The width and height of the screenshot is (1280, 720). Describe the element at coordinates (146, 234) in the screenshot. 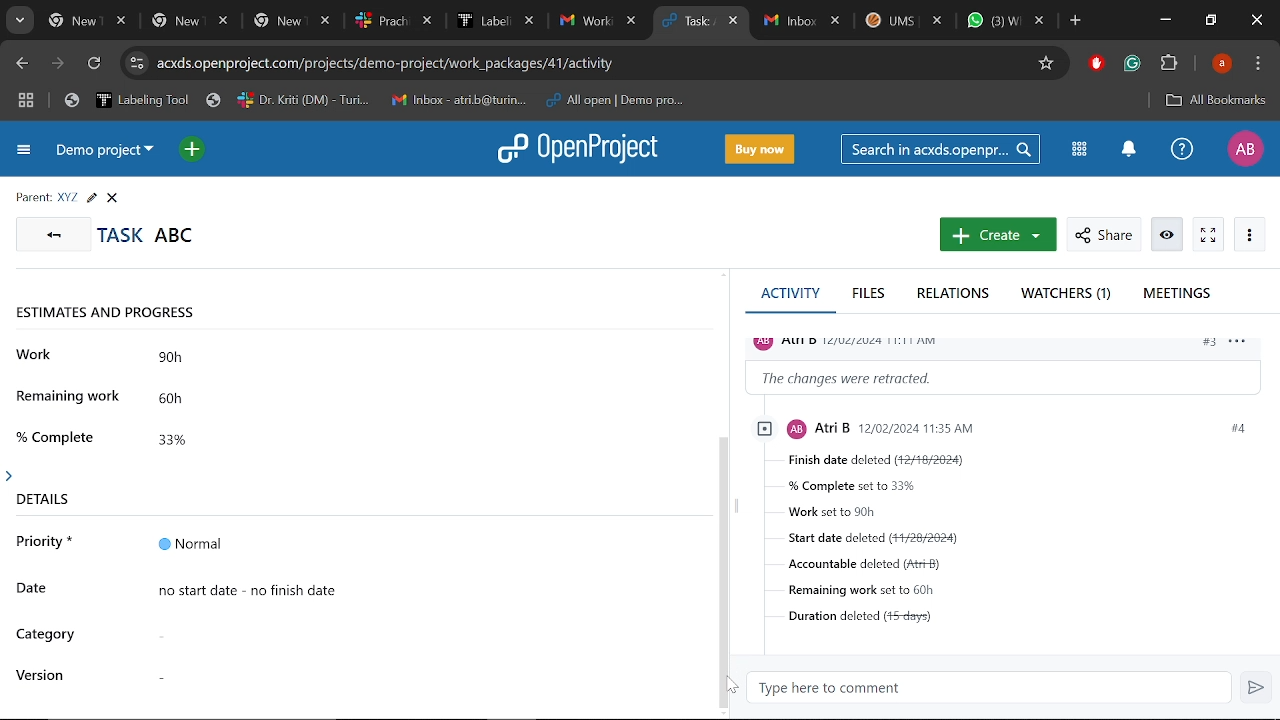

I see `Task titled "ABC"` at that location.